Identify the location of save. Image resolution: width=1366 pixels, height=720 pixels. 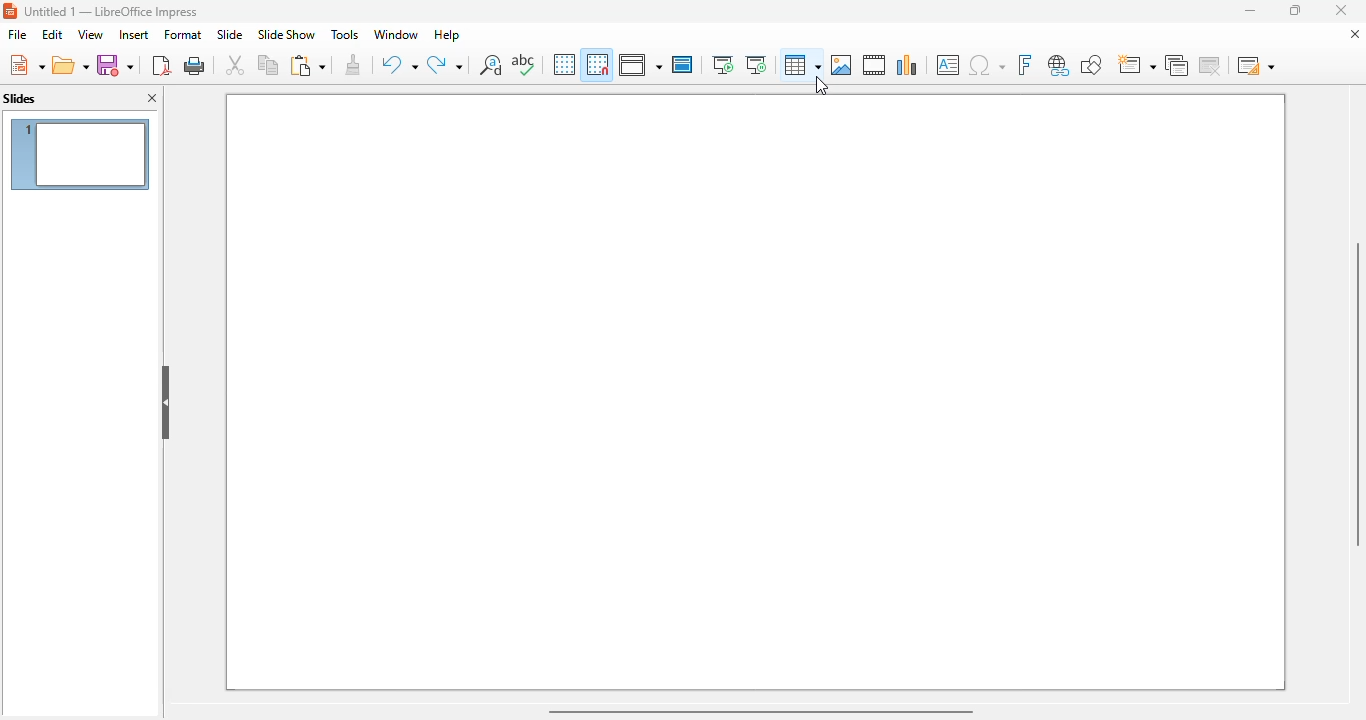
(115, 64).